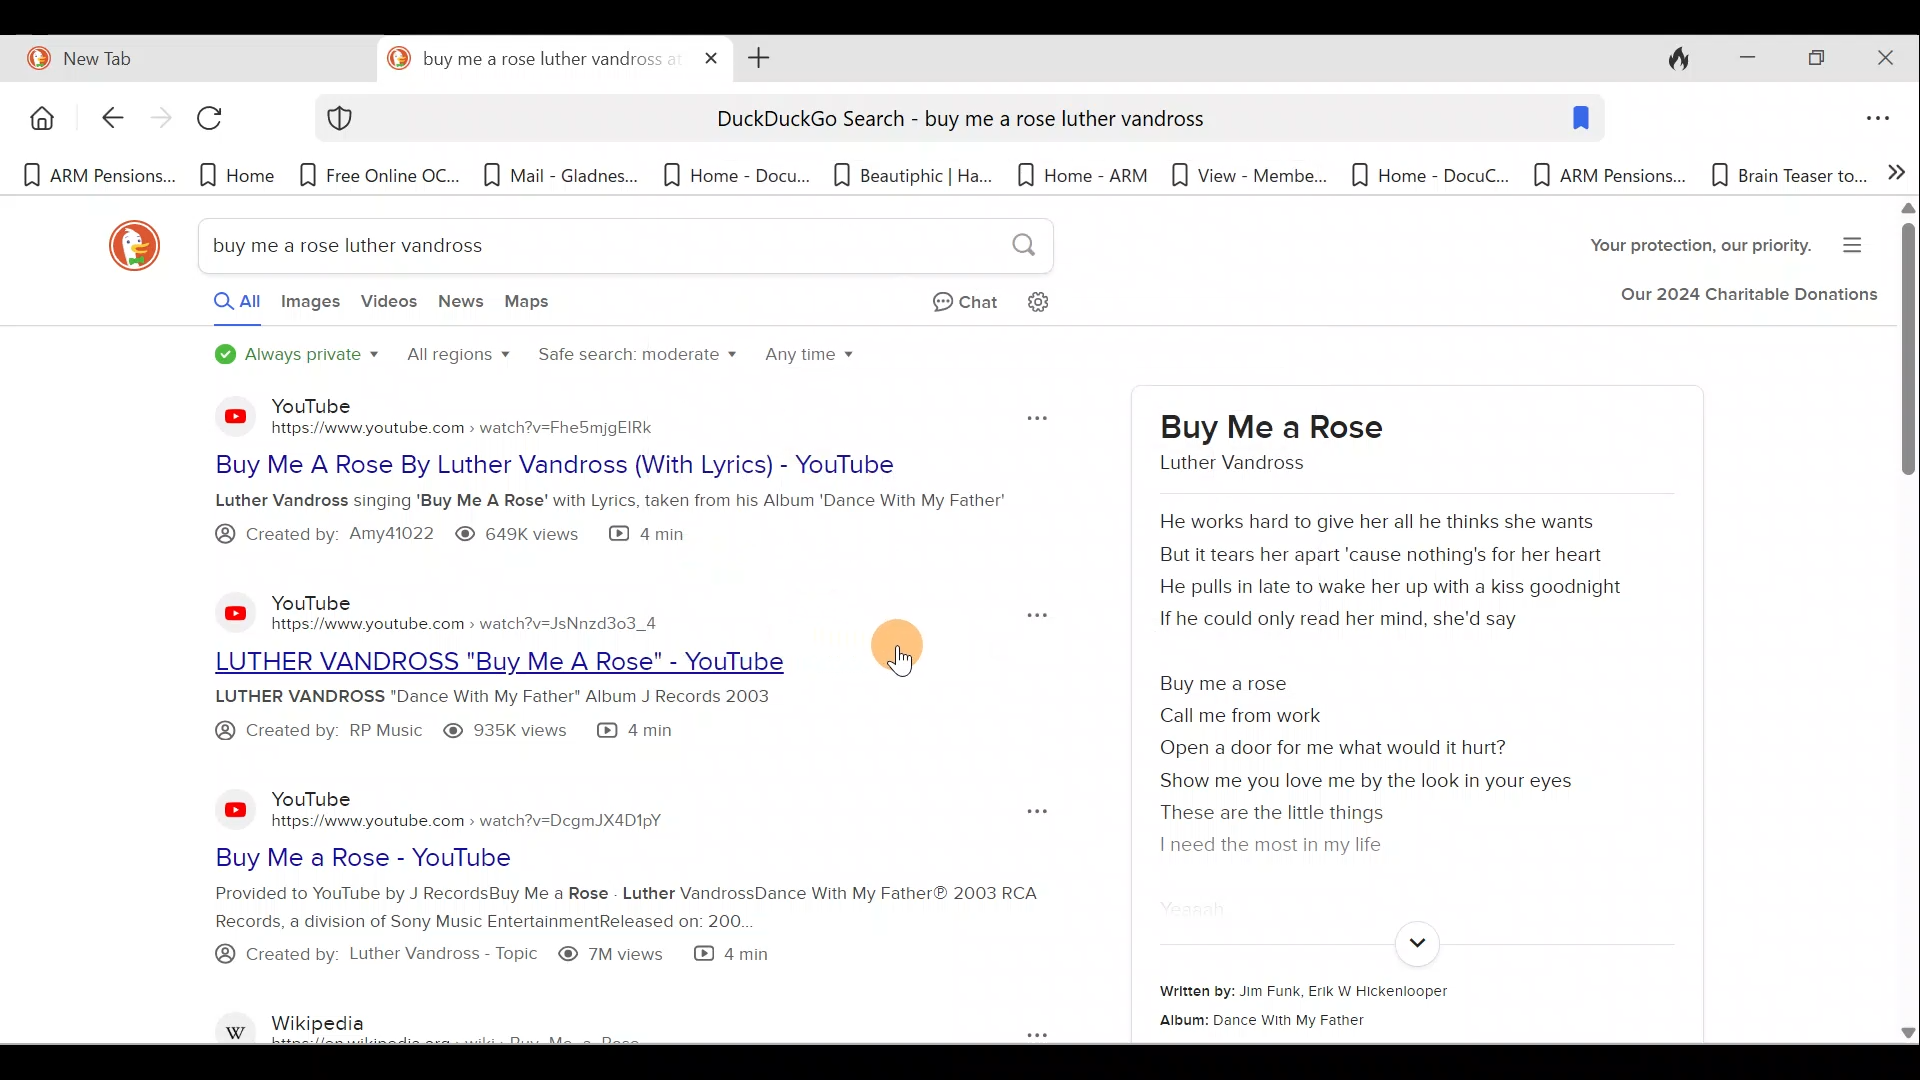  What do you see at coordinates (614, 520) in the screenshot?
I see `Luther Vandross singing 'Buy Me A Rose’ with Lyrics, taken from his Album 'Dance With My Father
@ Created by: Amya1022 ® 649K views (2 4 min` at bounding box center [614, 520].